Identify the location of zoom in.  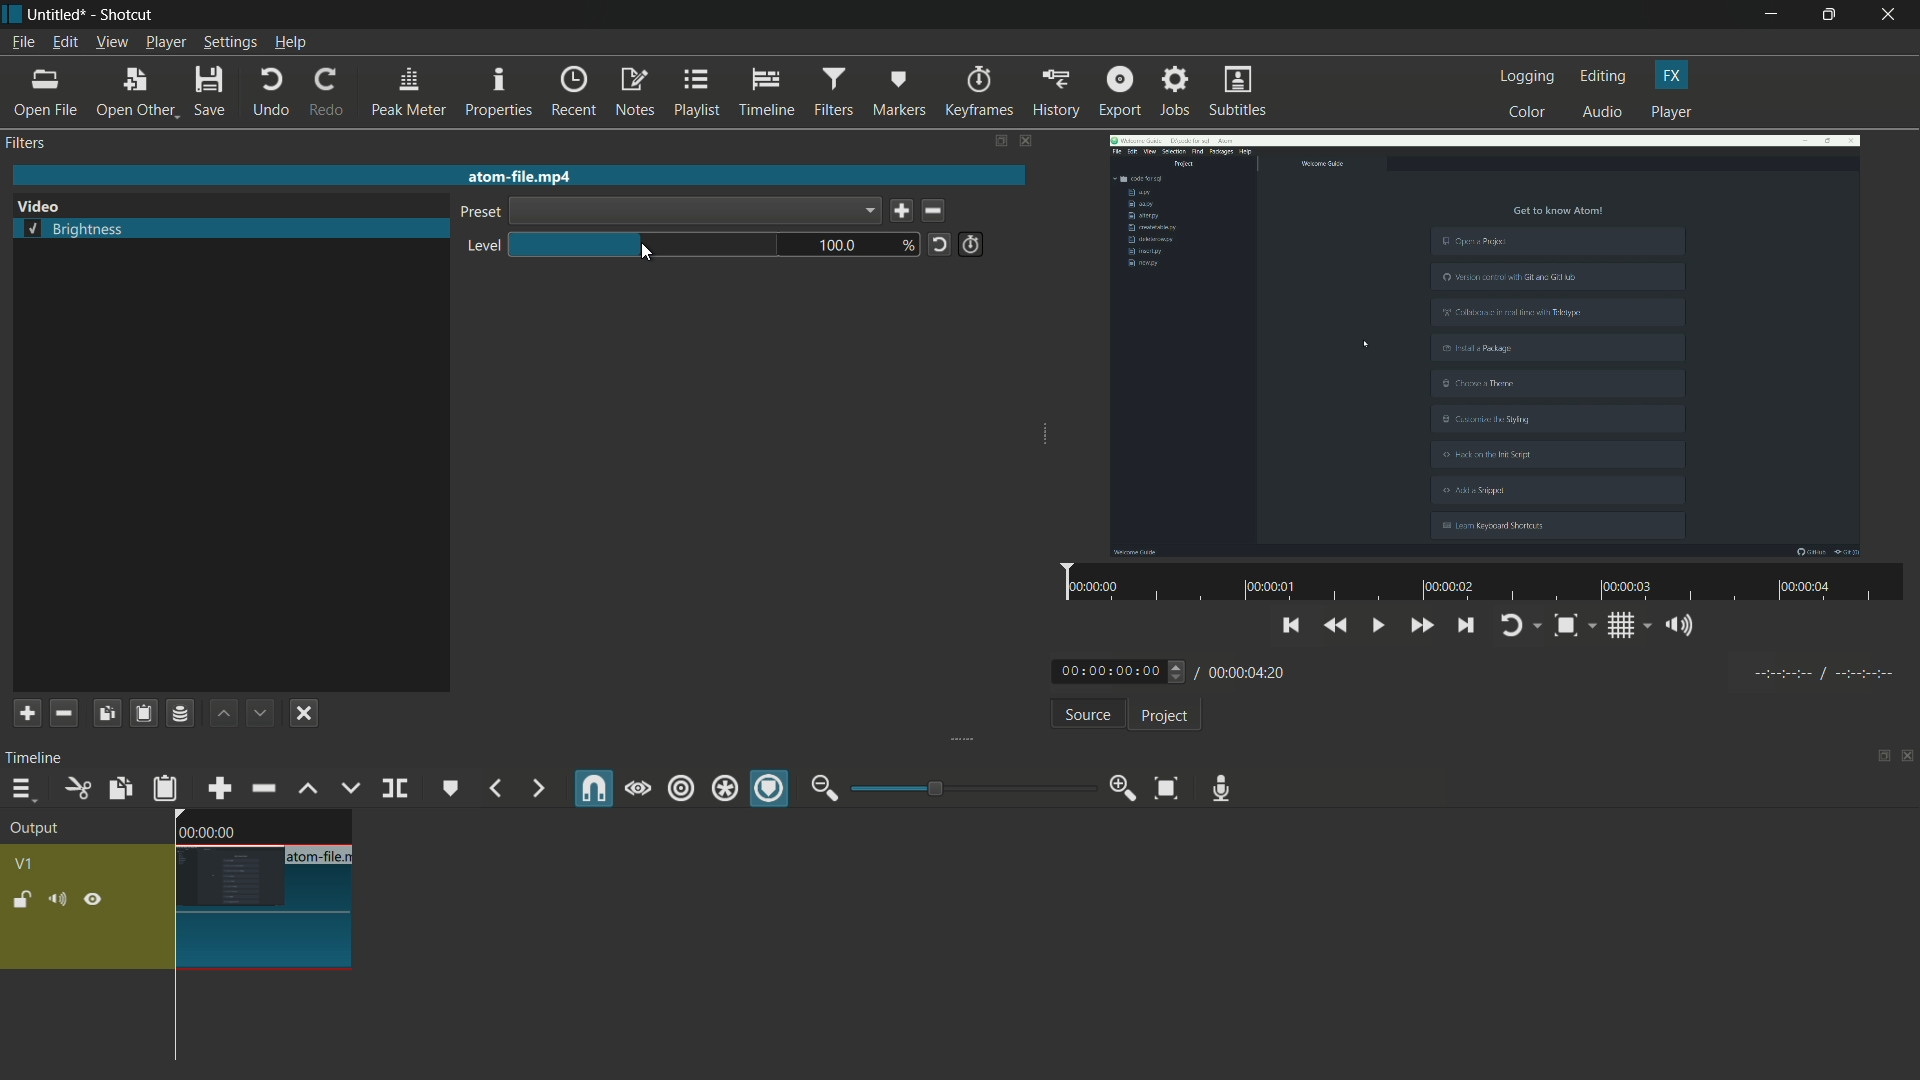
(1118, 789).